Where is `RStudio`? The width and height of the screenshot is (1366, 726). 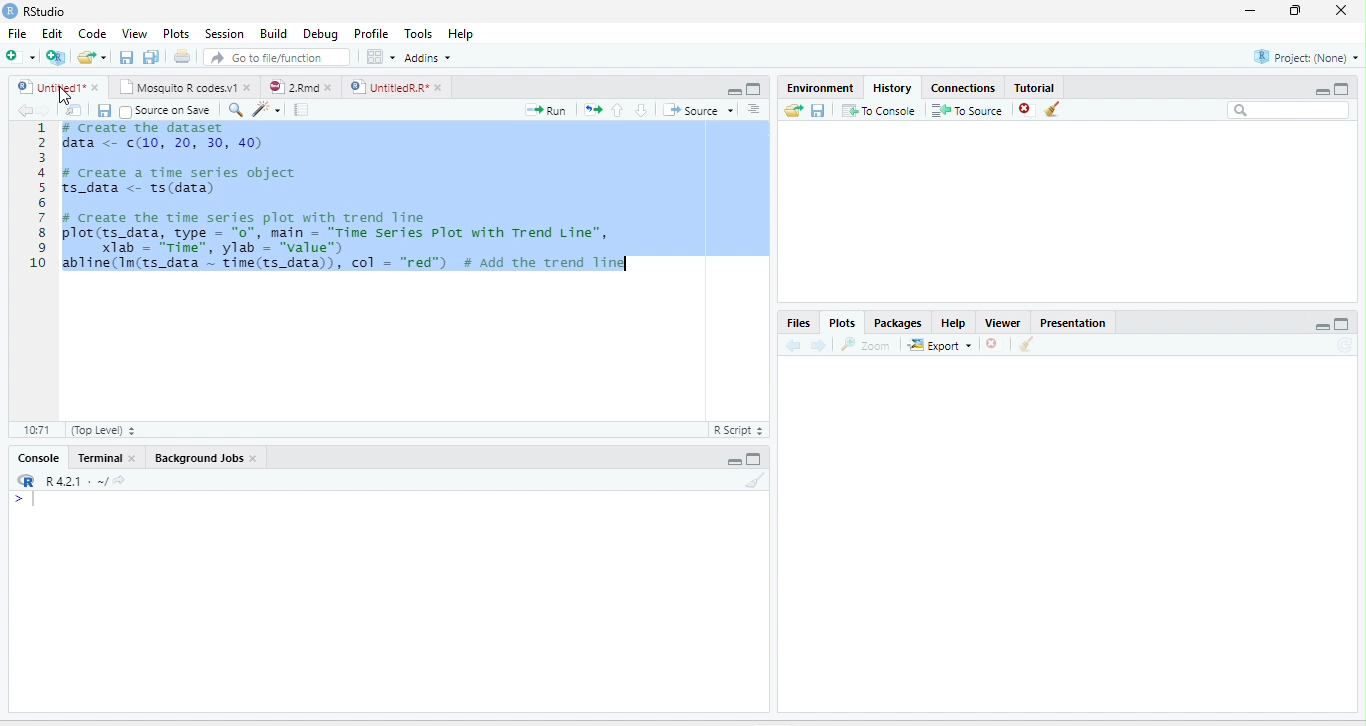
RStudio is located at coordinates (34, 10).